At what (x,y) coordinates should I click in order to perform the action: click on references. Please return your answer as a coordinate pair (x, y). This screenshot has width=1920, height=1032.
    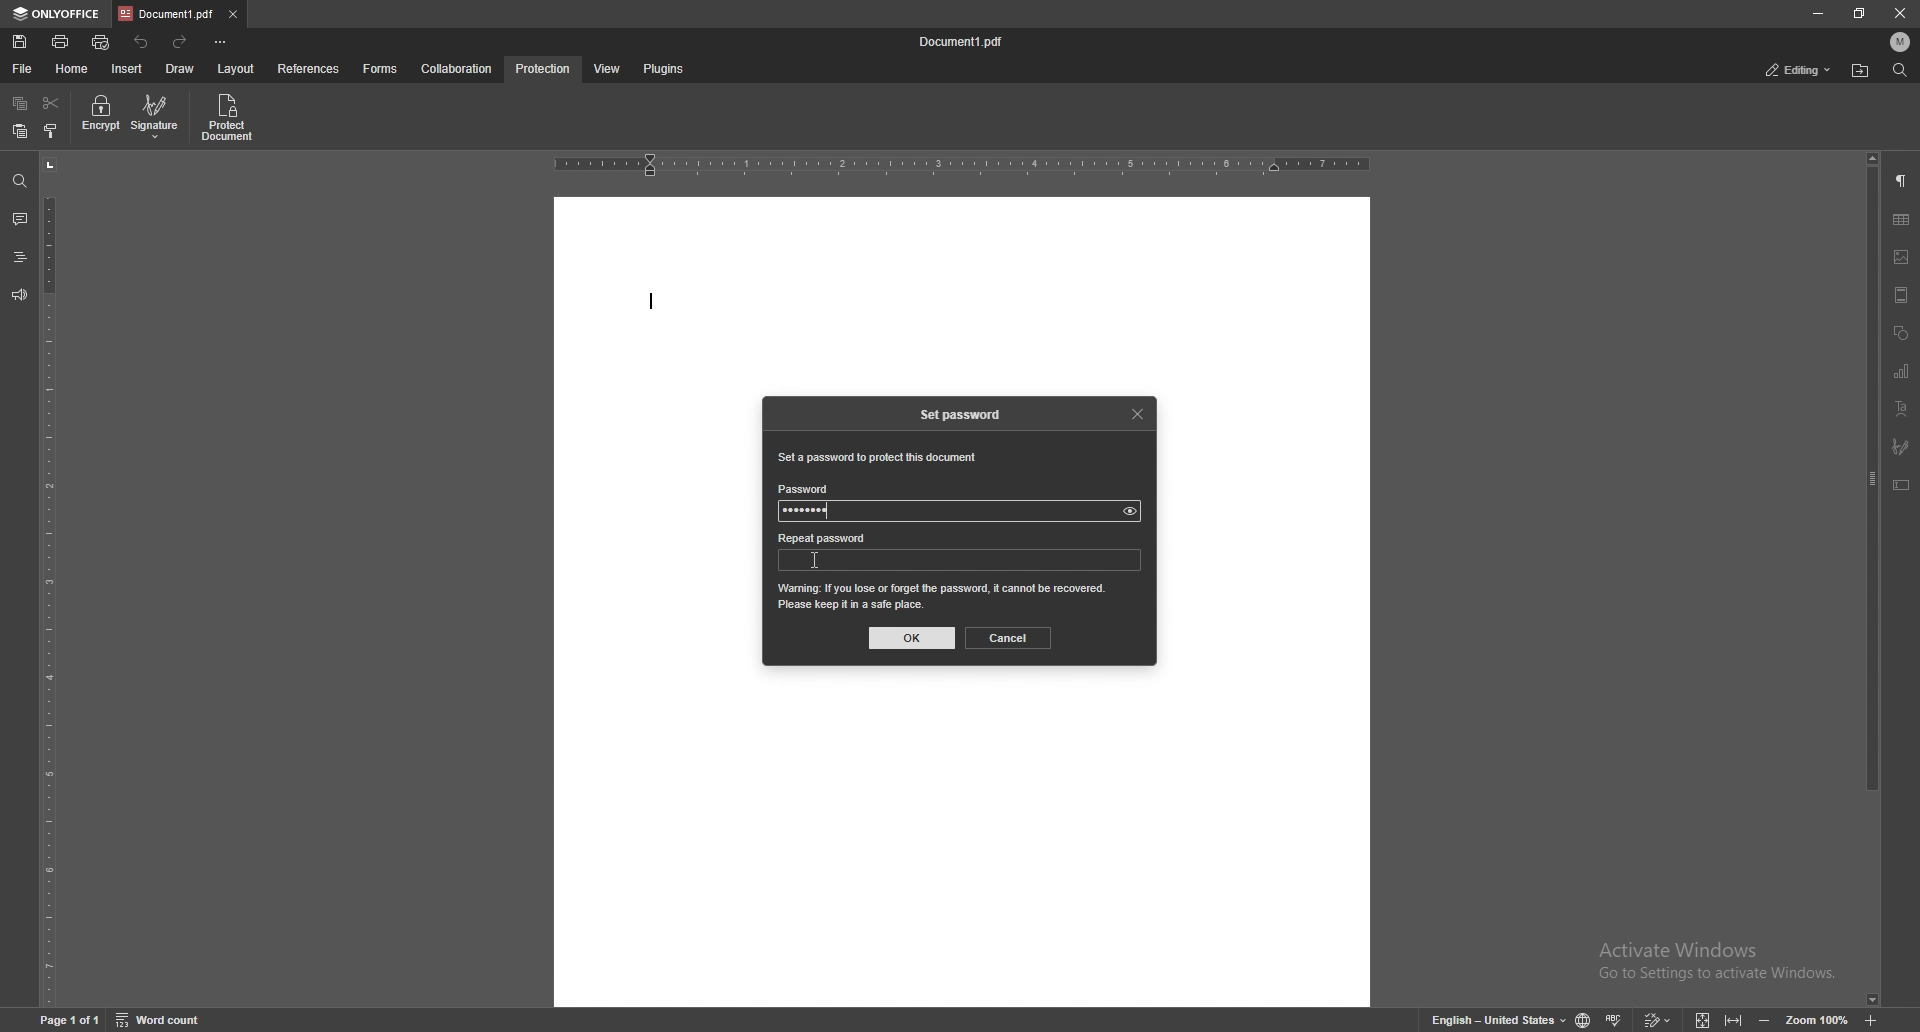
    Looking at the image, I should click on (308, 70).